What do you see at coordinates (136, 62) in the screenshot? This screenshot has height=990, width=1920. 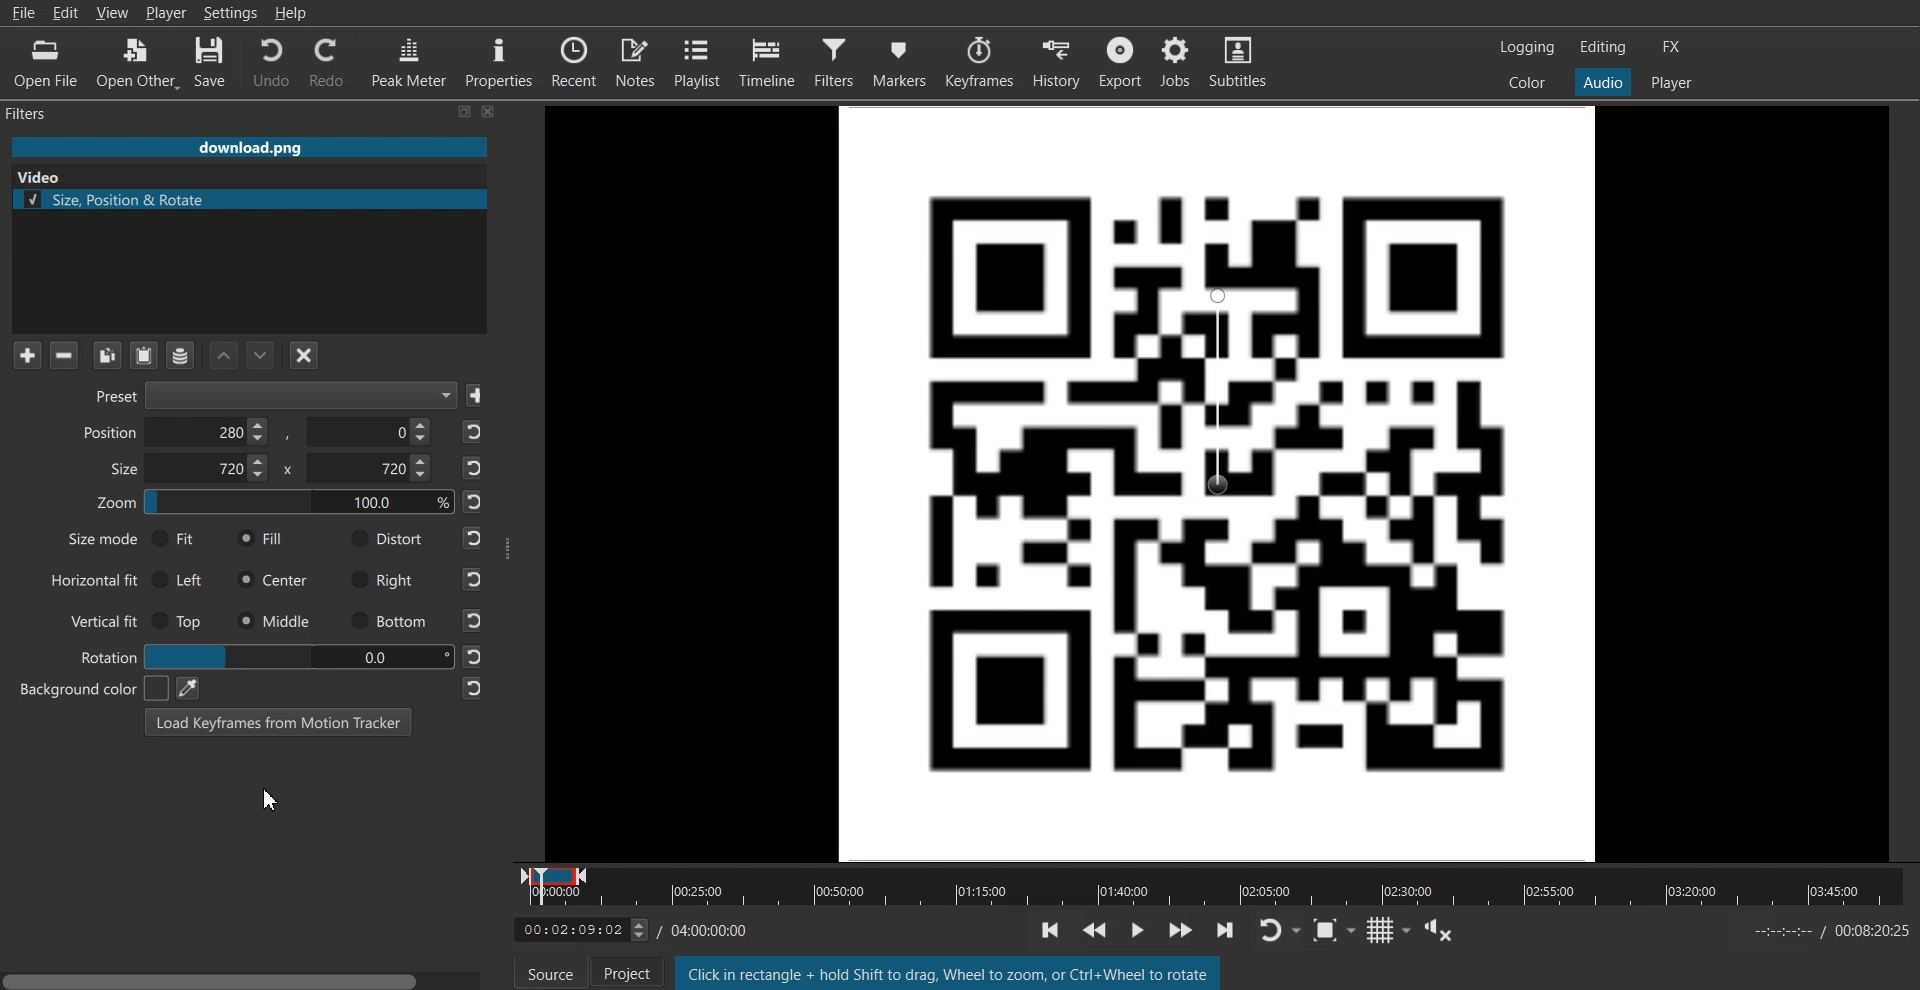 I see `Open Other` at bounding box center [136, 62].